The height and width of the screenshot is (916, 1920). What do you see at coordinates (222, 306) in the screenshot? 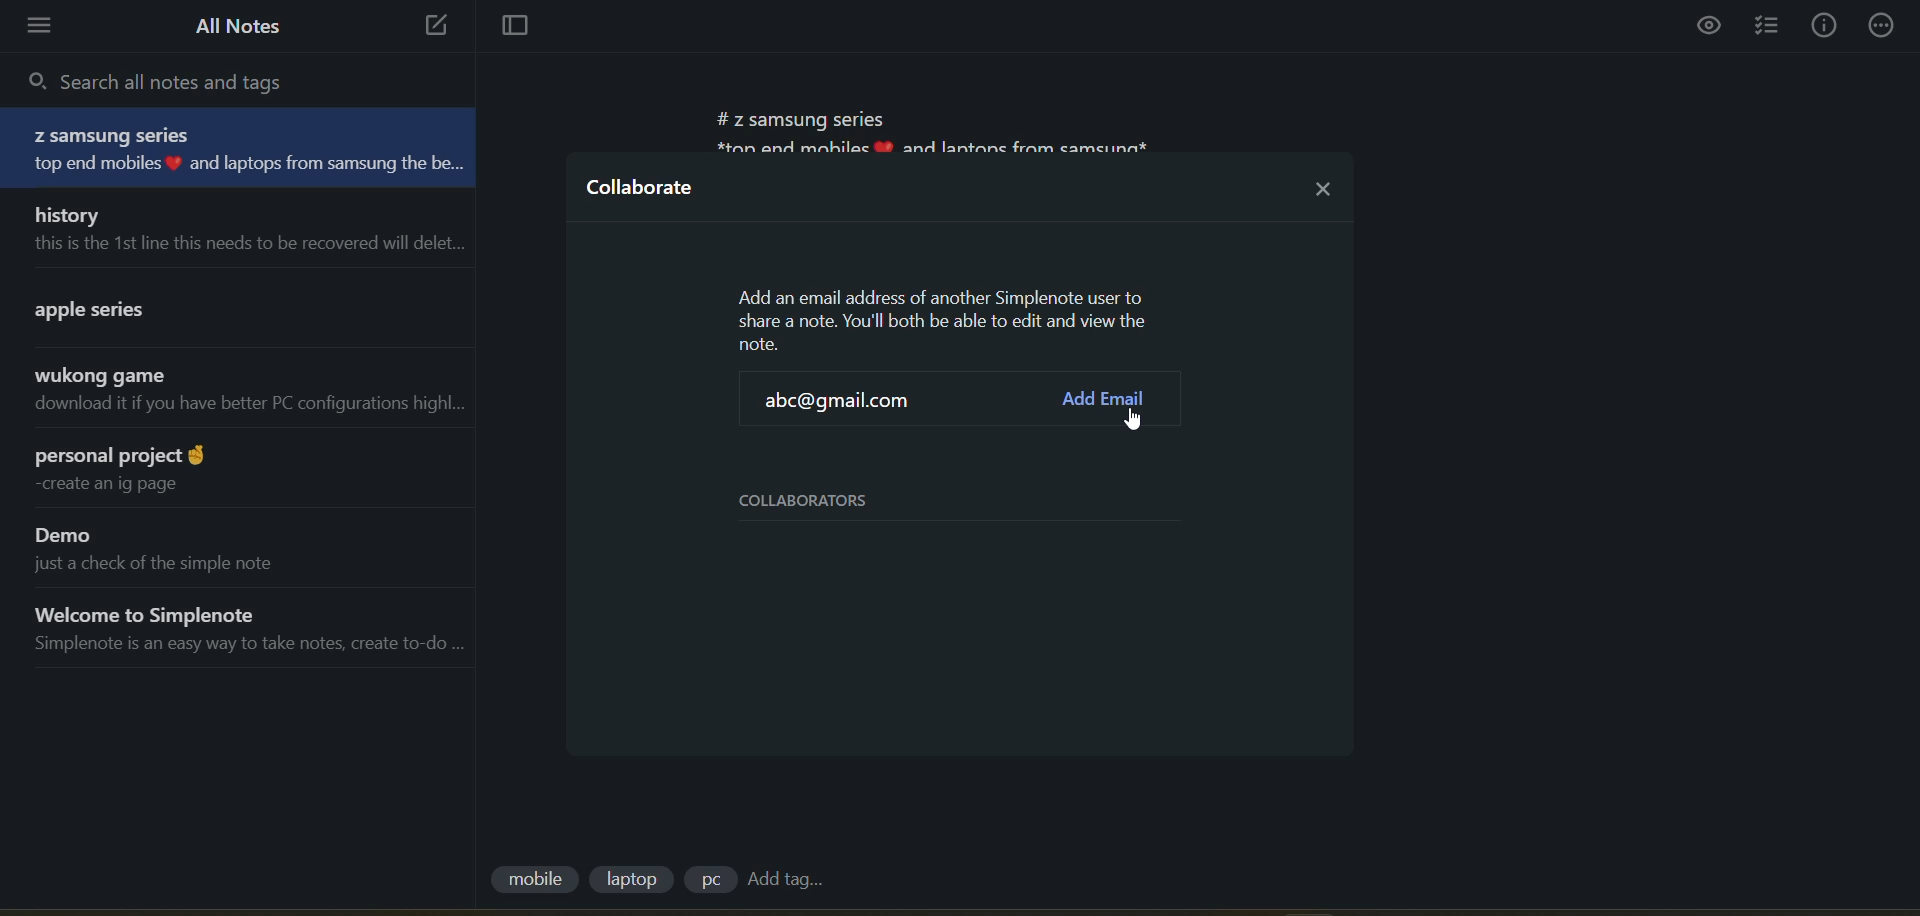
I see `note title and preview` at bounding box center [222, 306].